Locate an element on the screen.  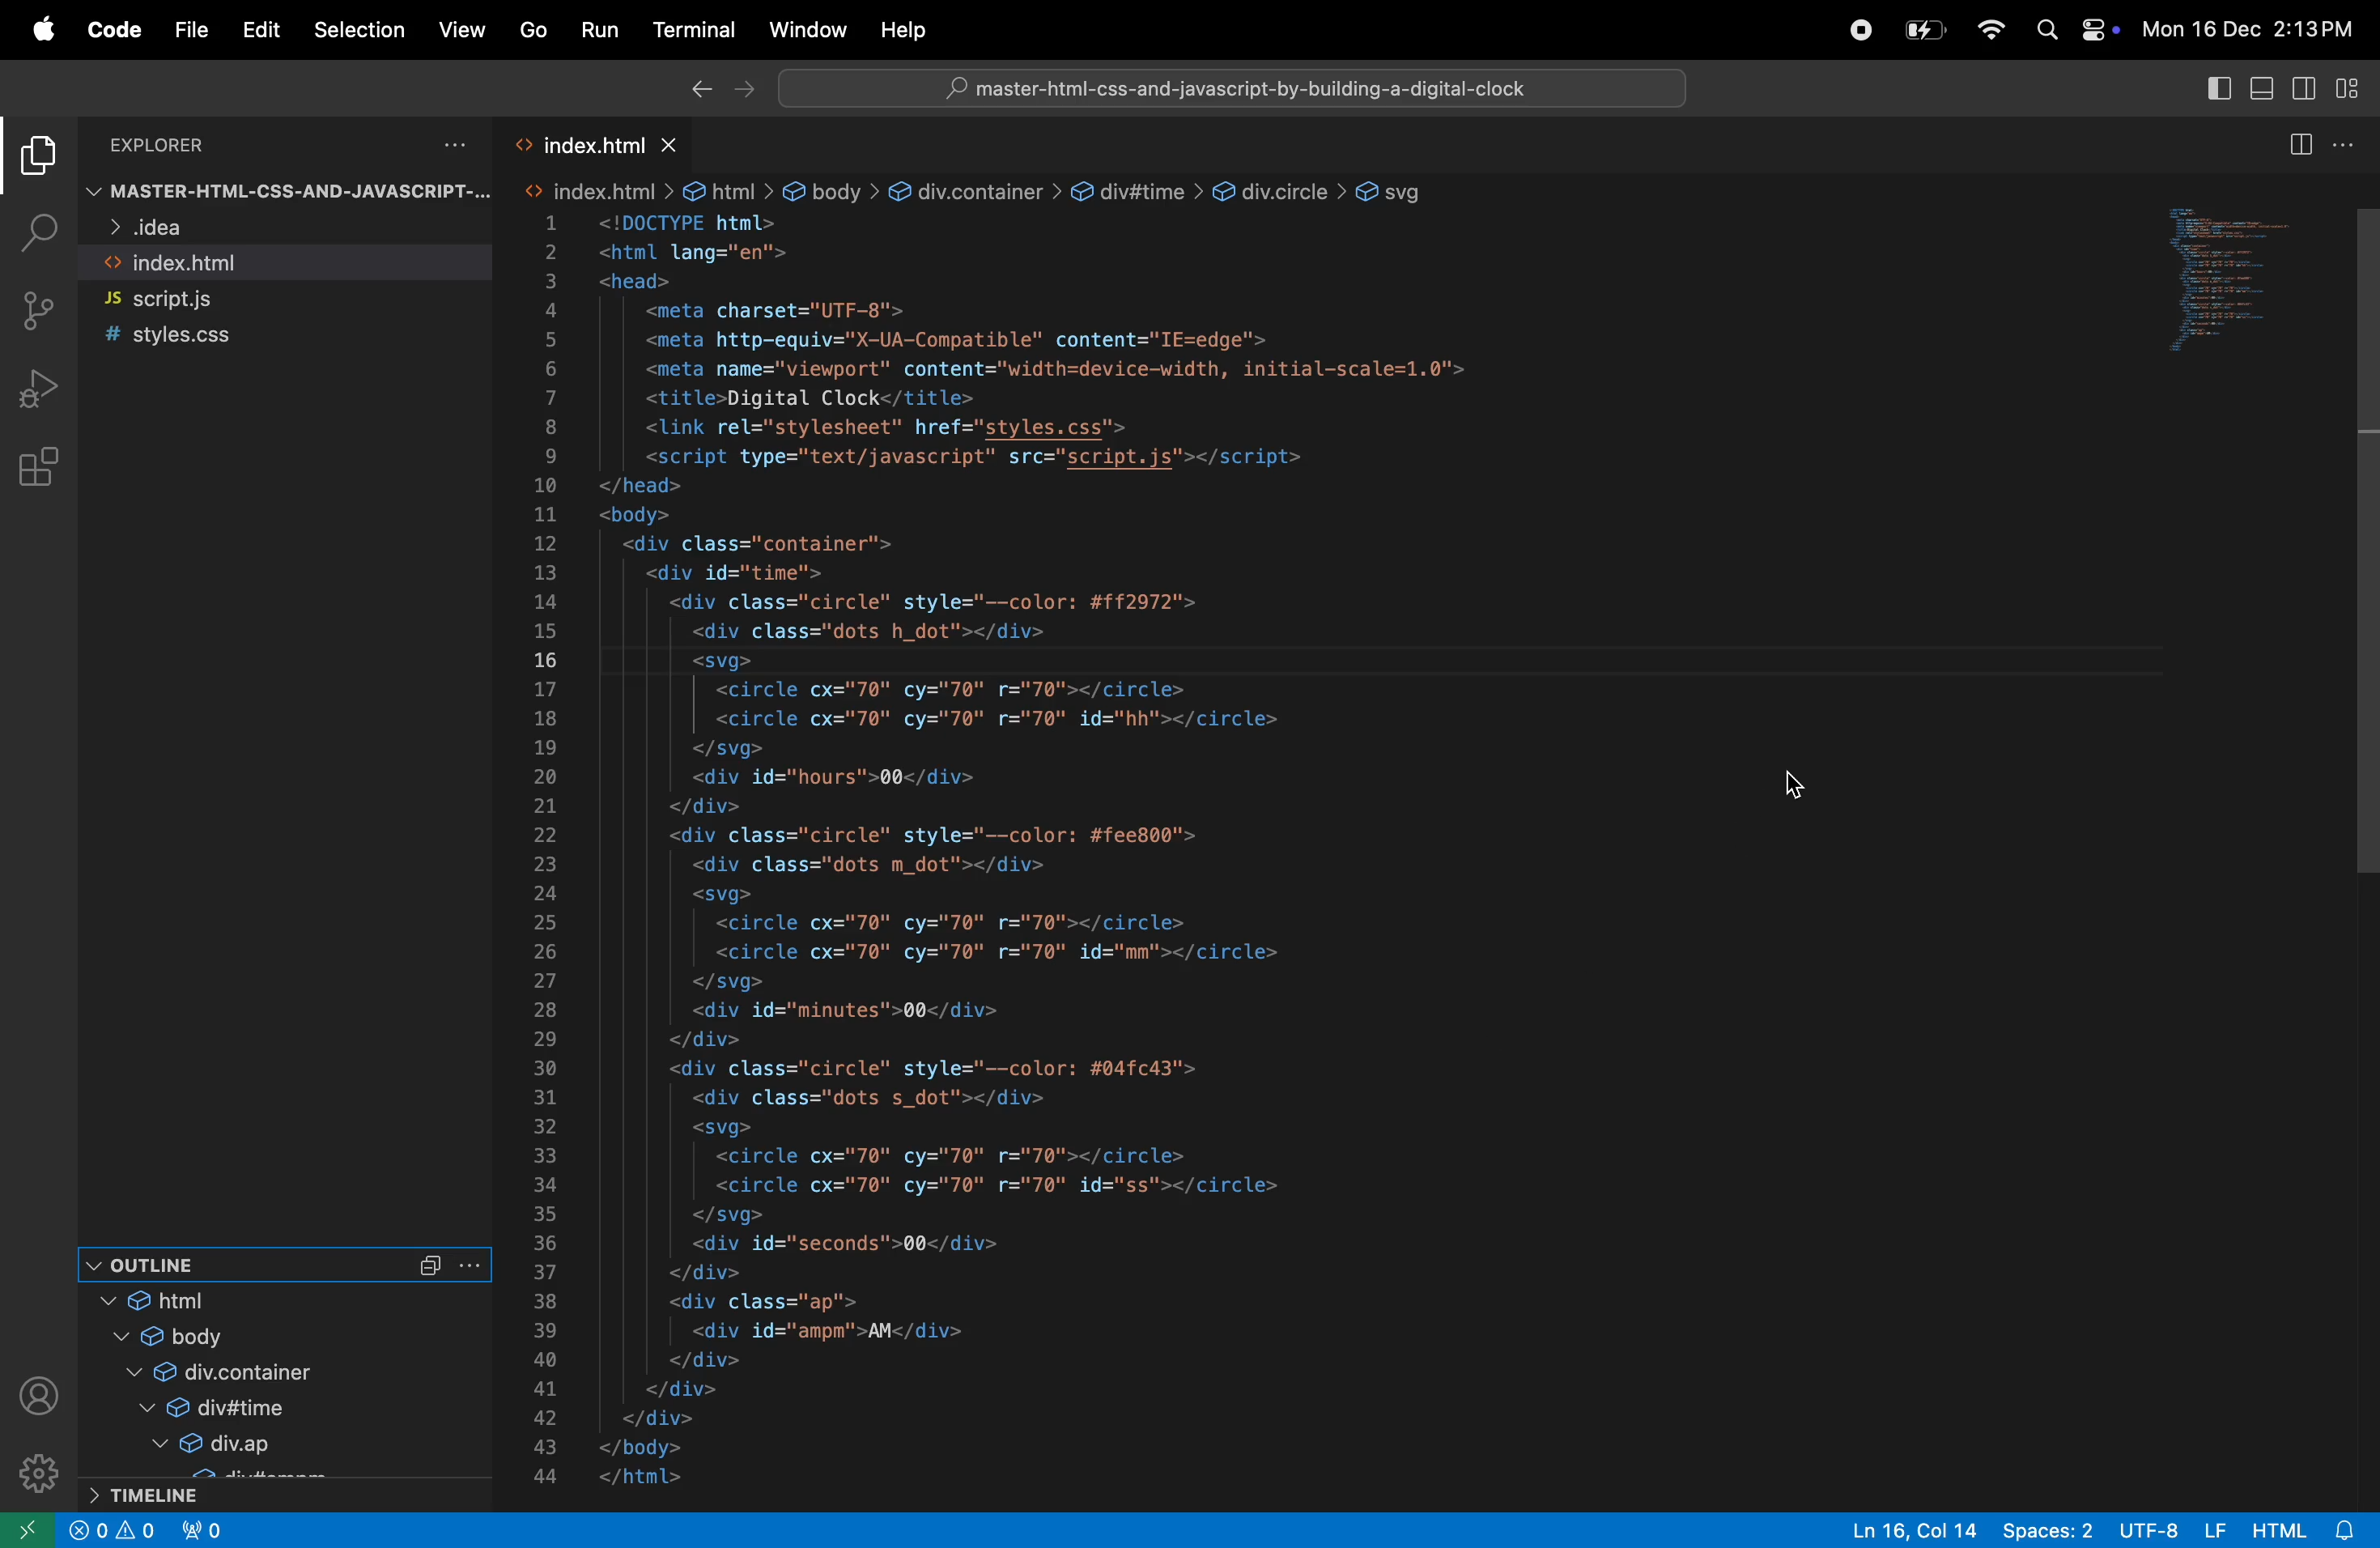
selection is located at coordinates (355, 31).